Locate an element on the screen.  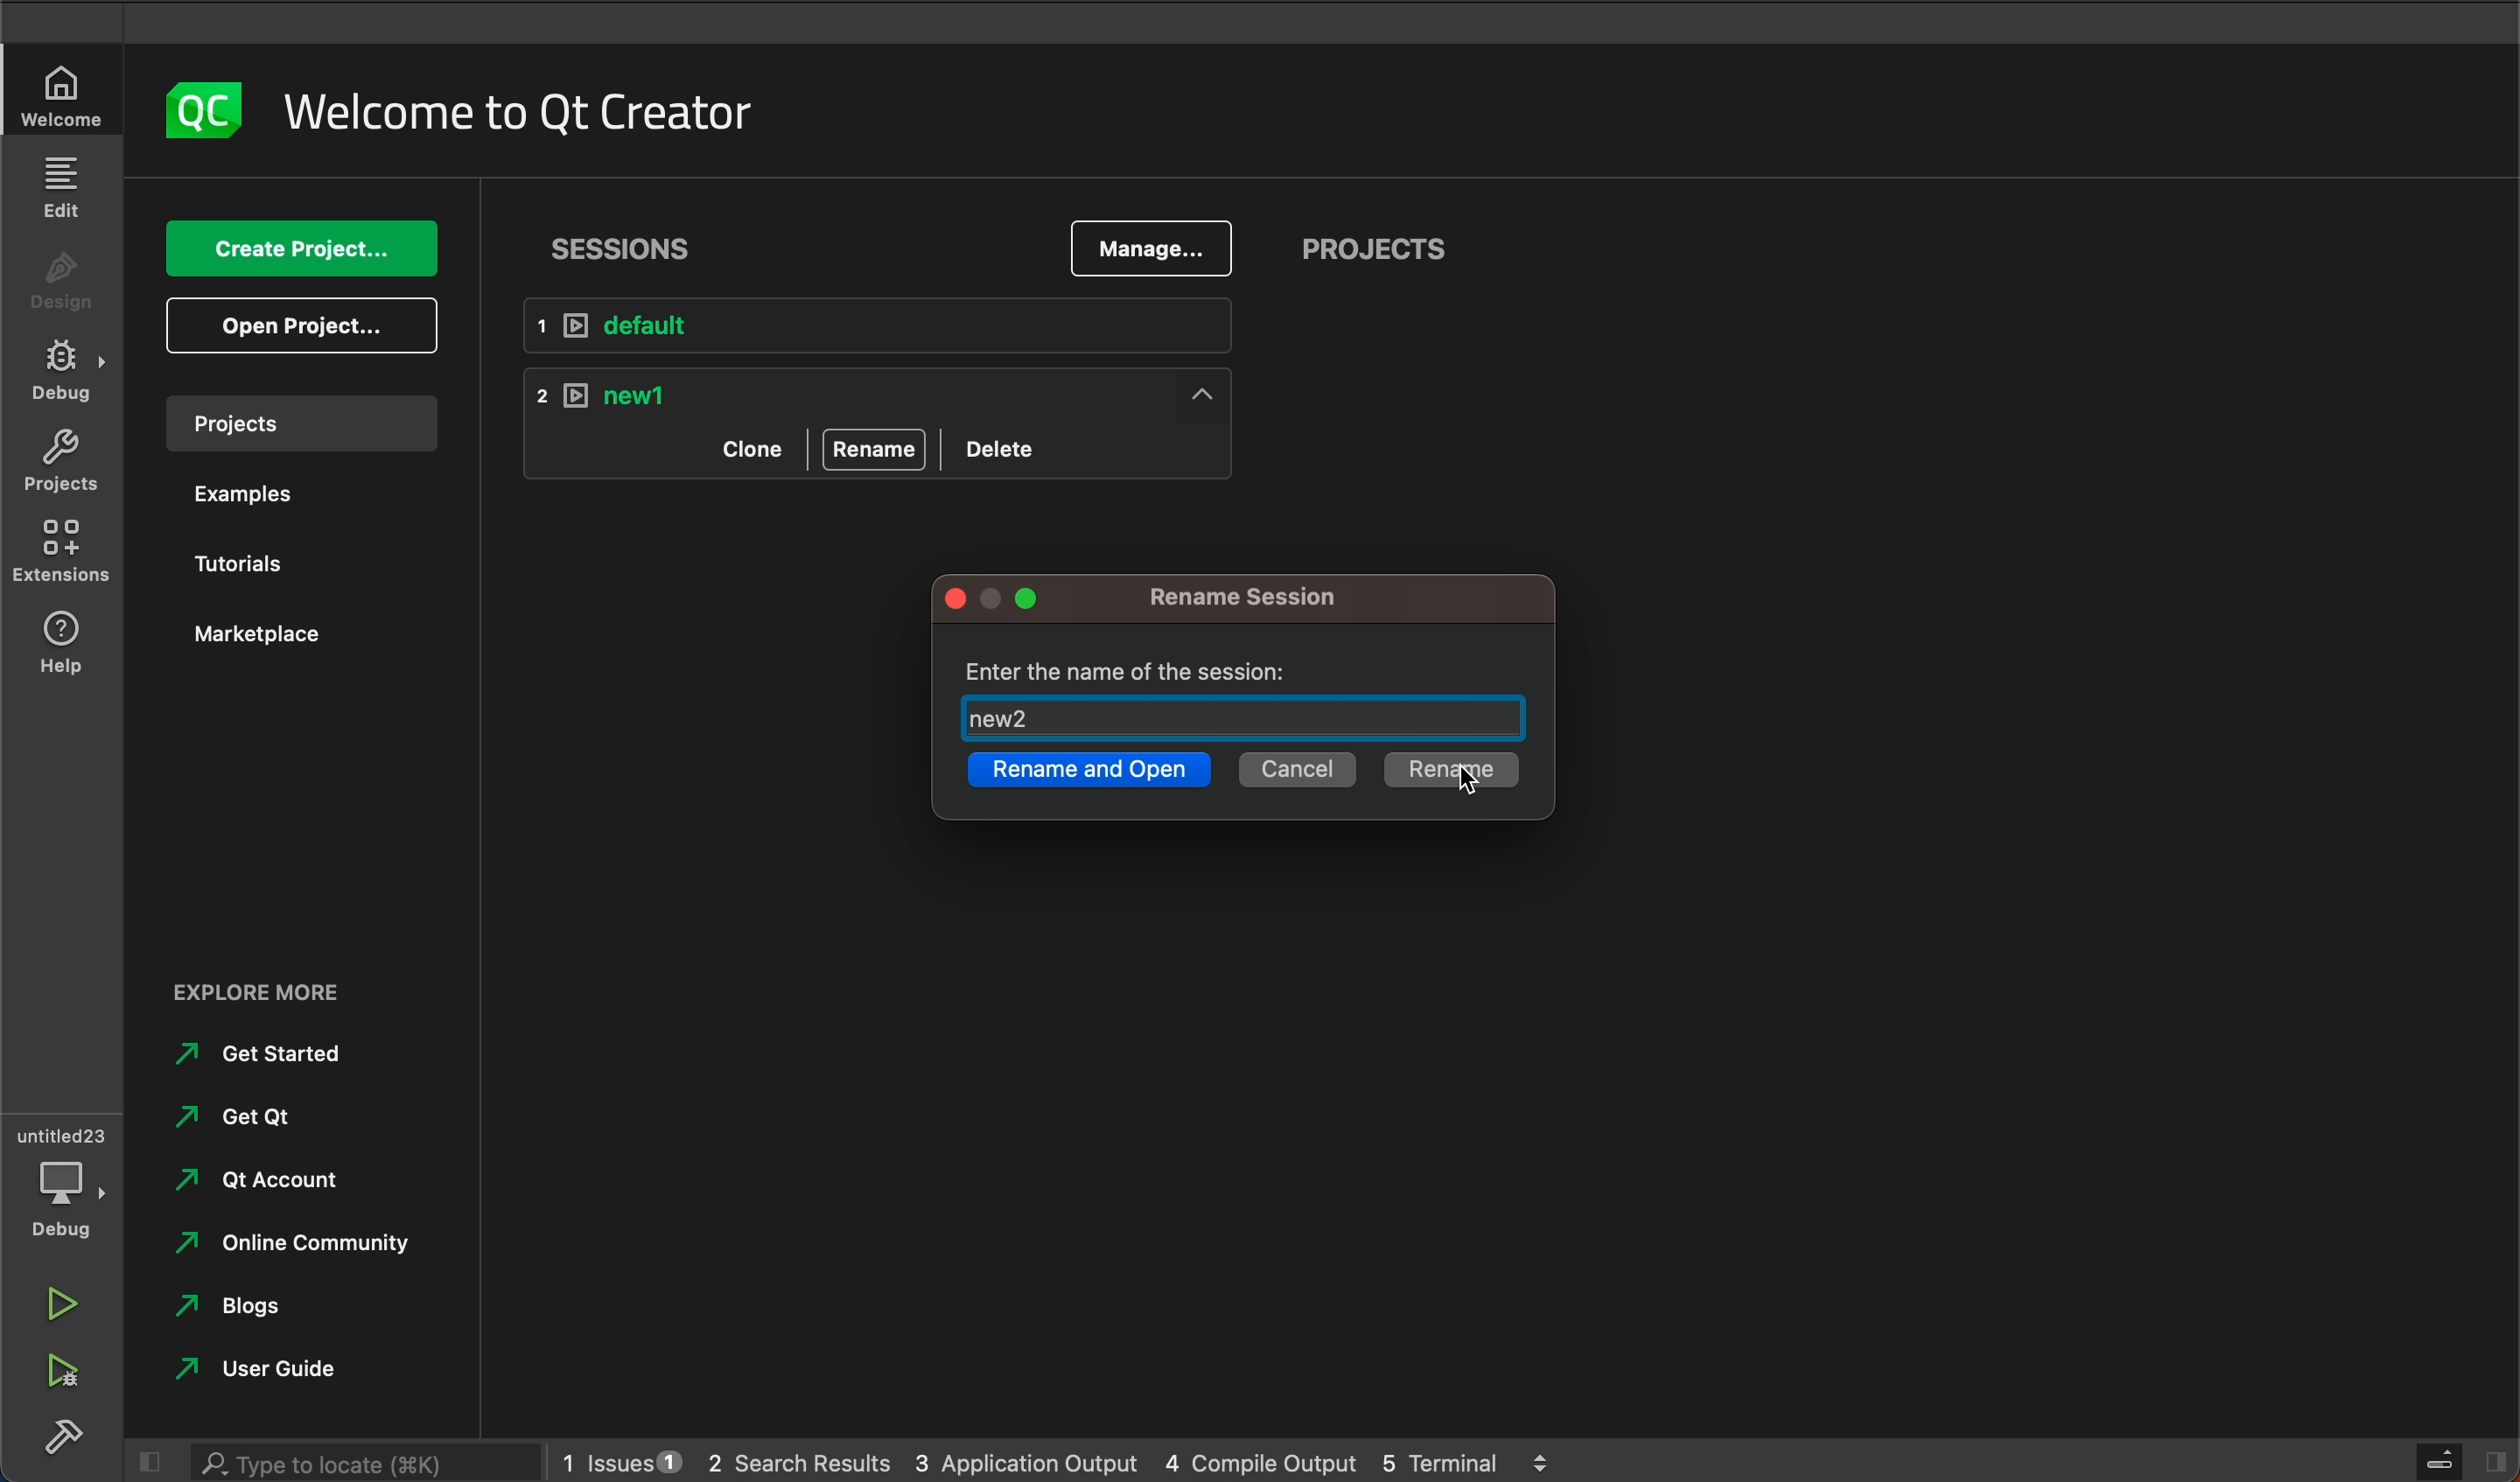
open is located at coordinates (304, 325).